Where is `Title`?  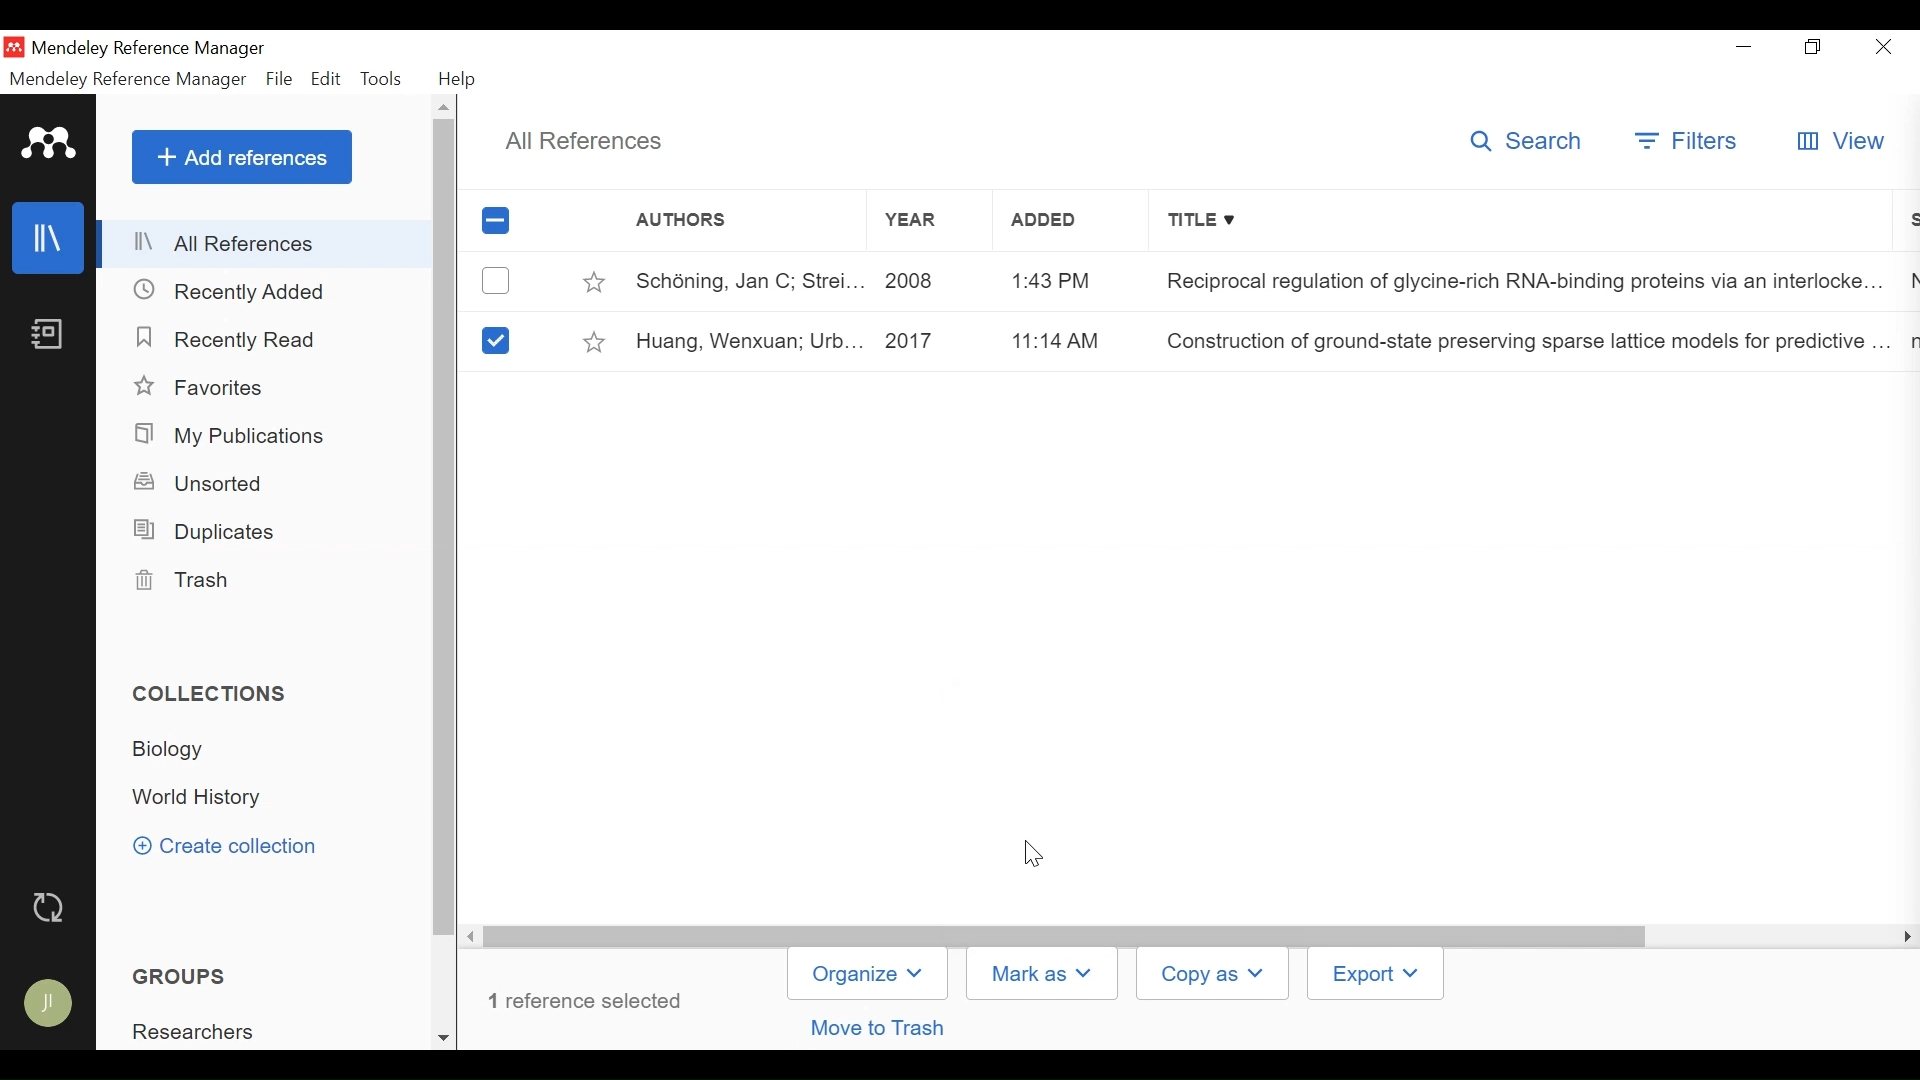 Title is located at coordinates (1525, 223).